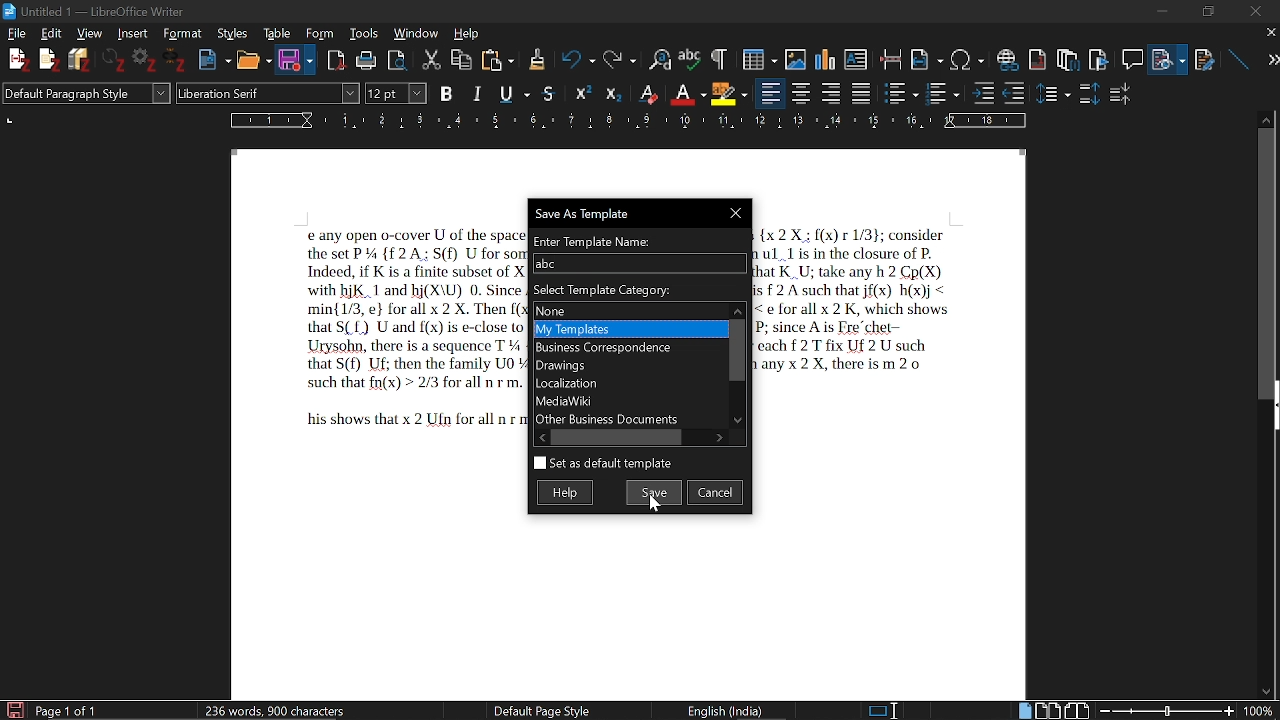 The image size is (1280, 720). I want to click on Insert text, so click(858, 55).